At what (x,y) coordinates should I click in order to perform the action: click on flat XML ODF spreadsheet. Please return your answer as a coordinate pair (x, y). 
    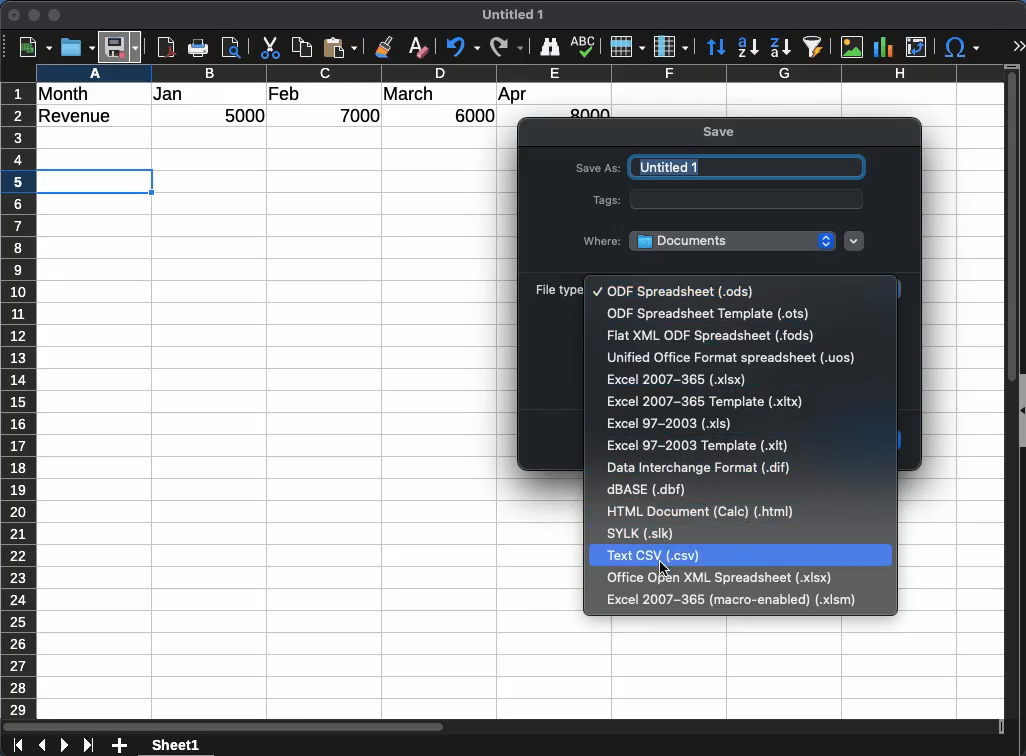
    Looking at the image, I should click on (711, 335).